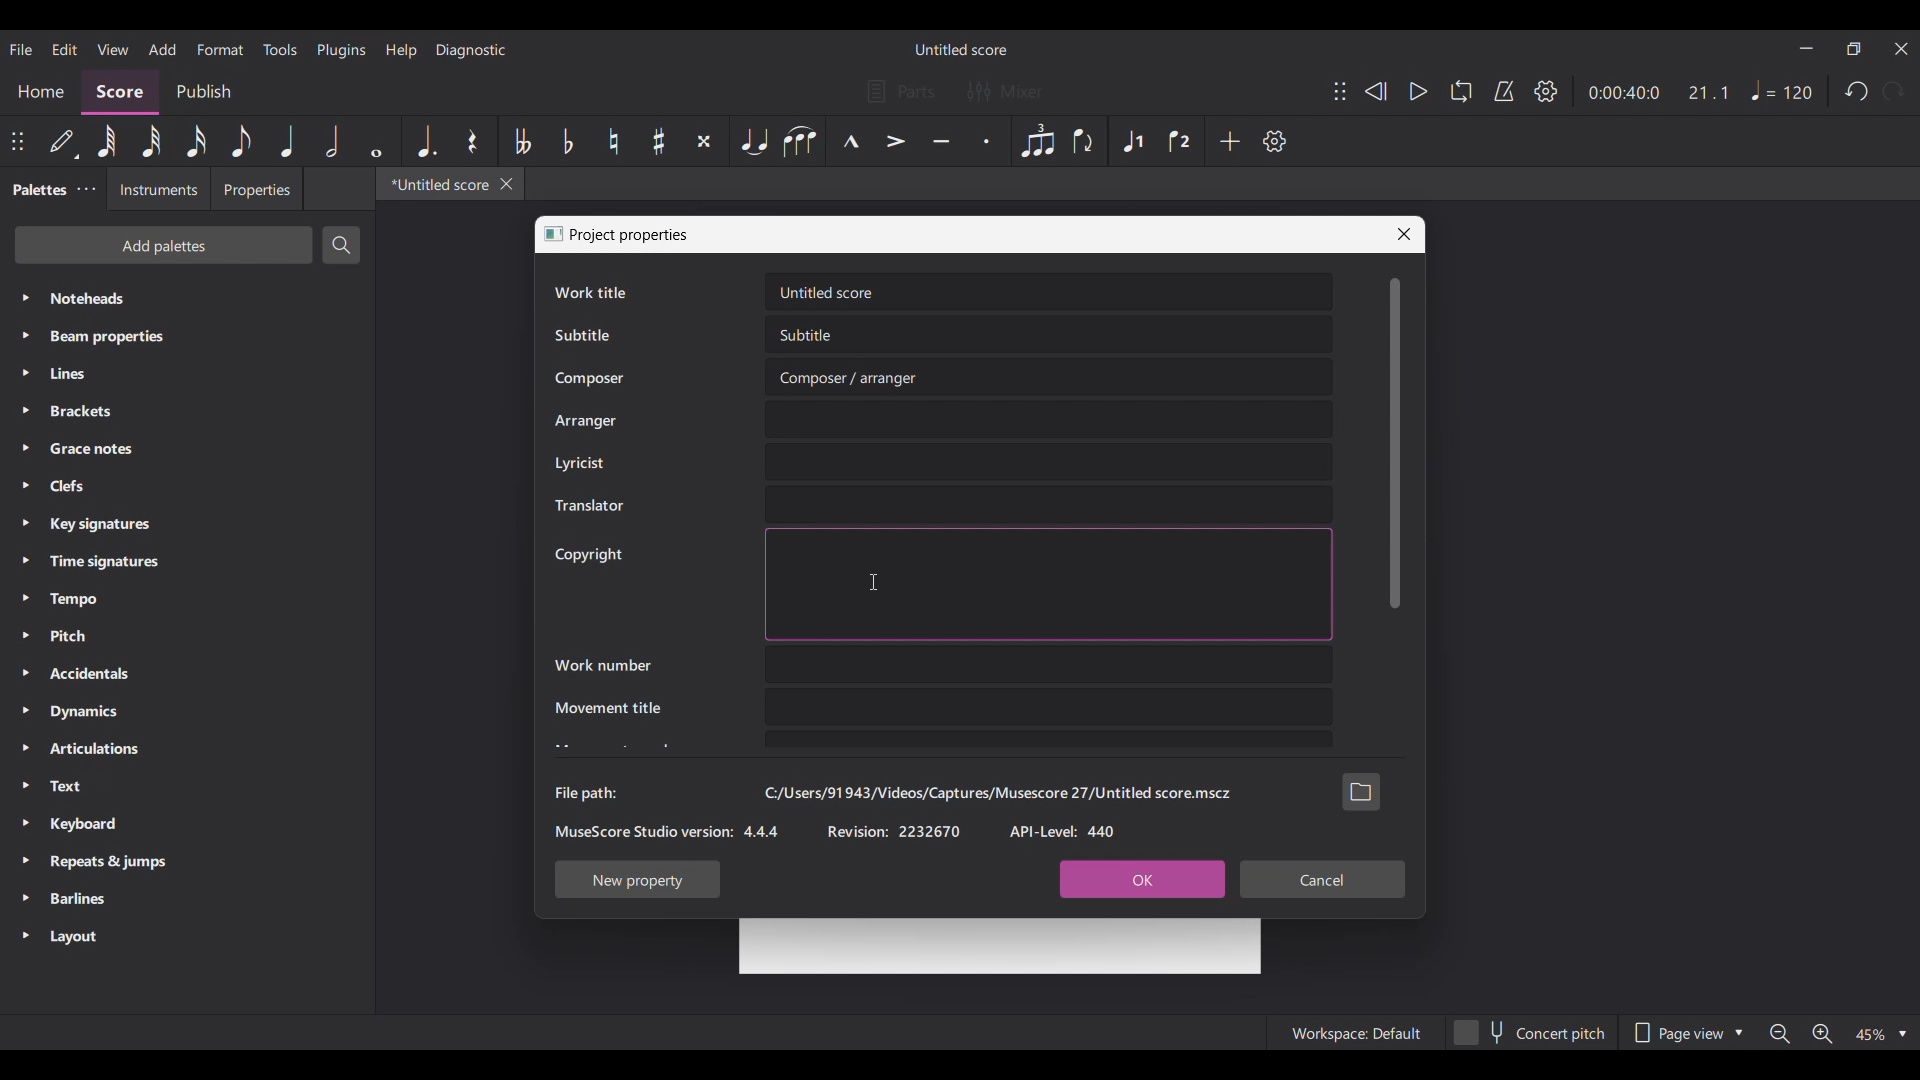 The height and width of the screenshot is (1080, 1920). What do you see at coordinates (163, 49) in the screenshot?
I see `Add menu` at bounding box center [163, 49].